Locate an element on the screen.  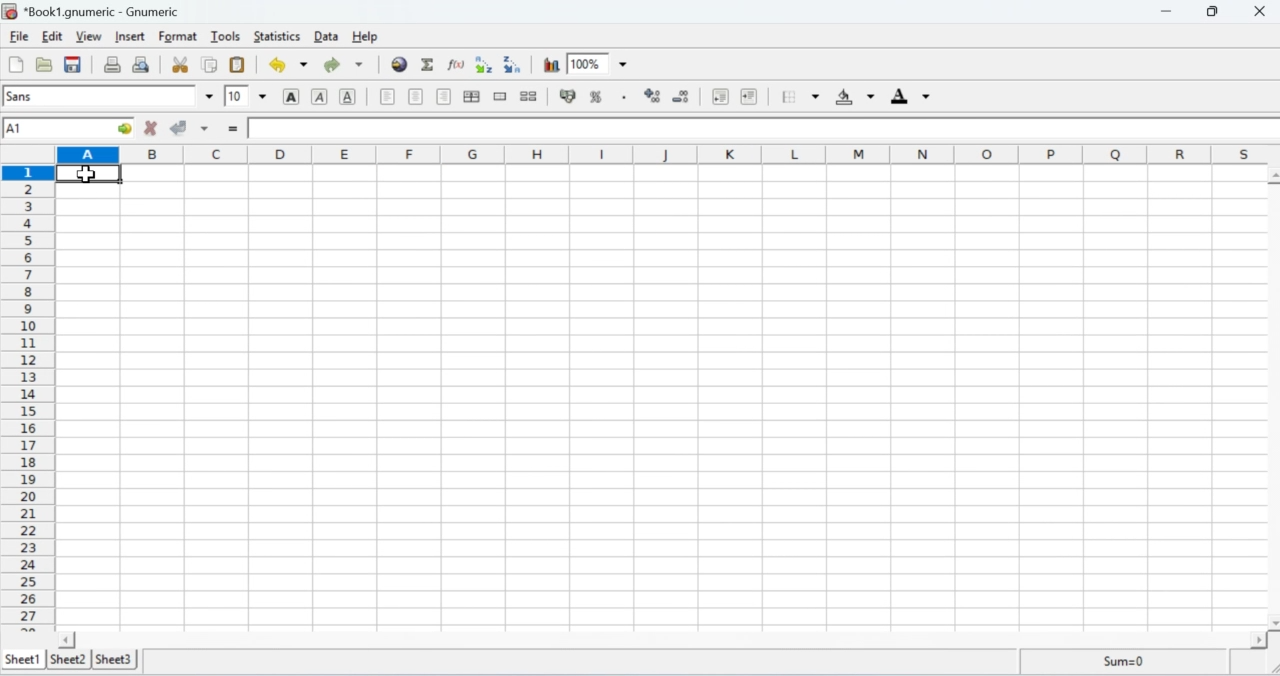
Sort by descending is located at coordinates (515, 65).